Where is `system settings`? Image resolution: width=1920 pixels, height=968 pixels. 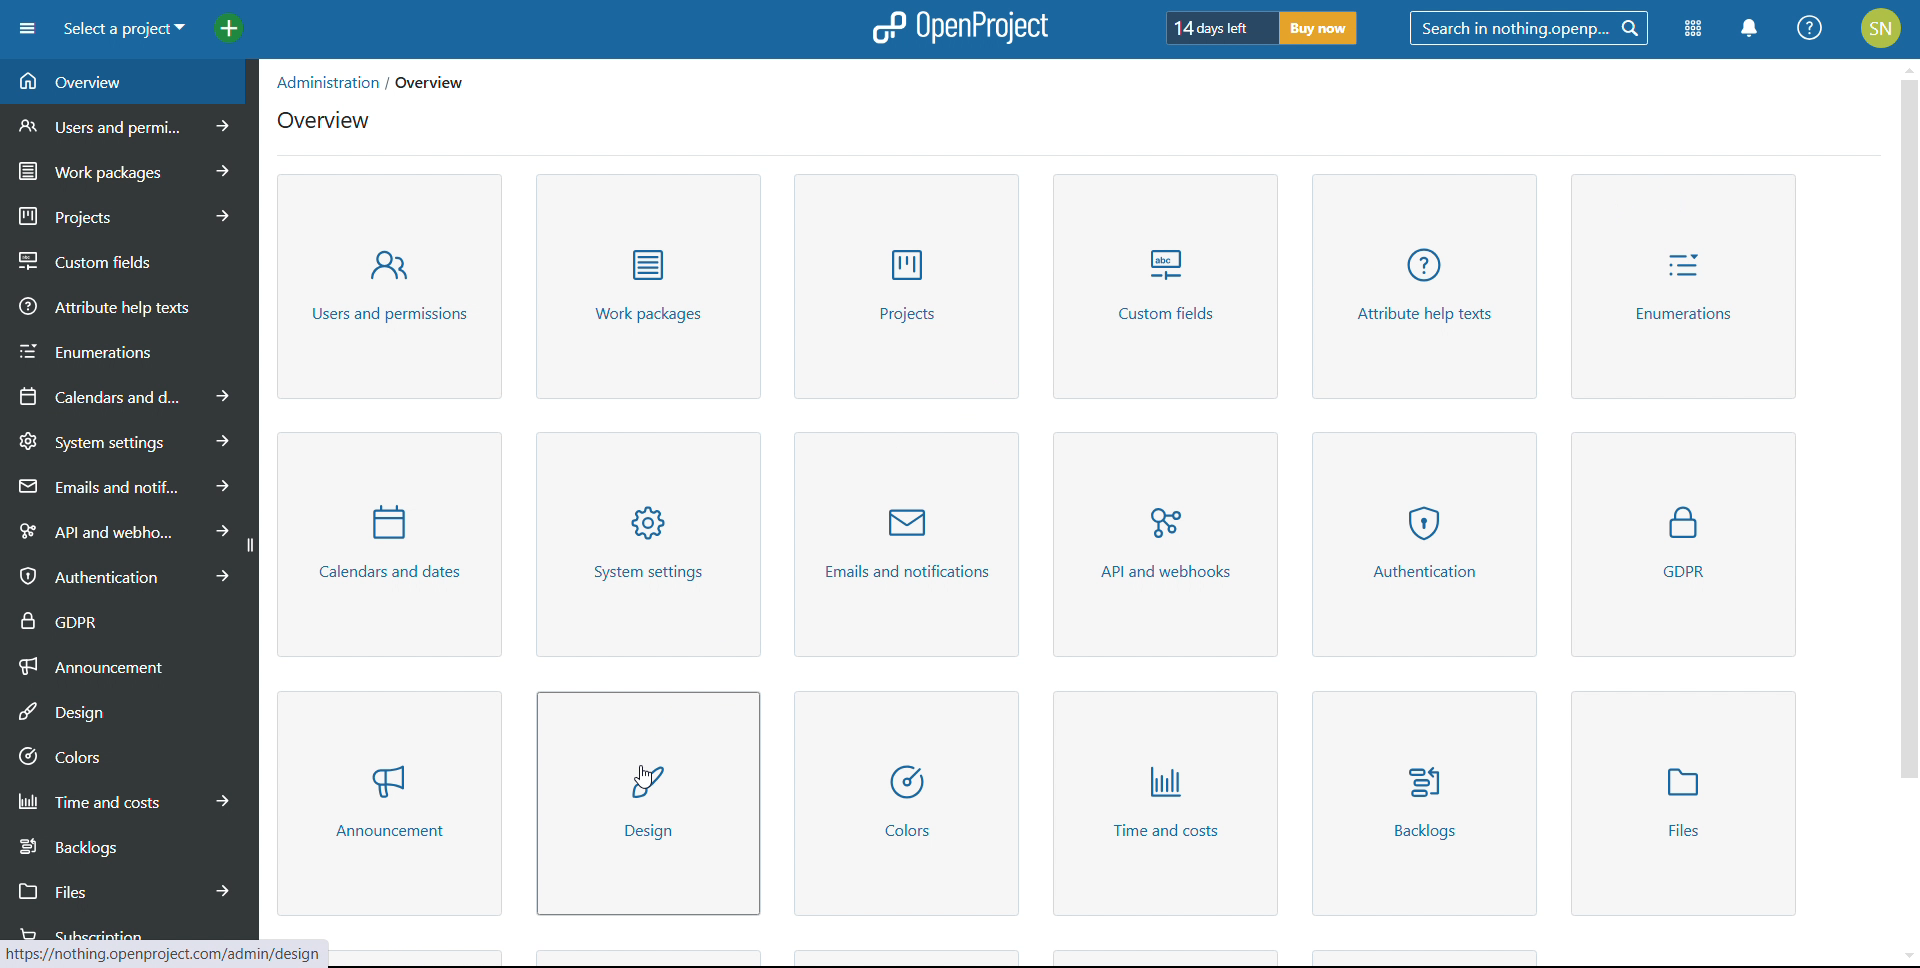 system settings is located at coordinates (128, 440).